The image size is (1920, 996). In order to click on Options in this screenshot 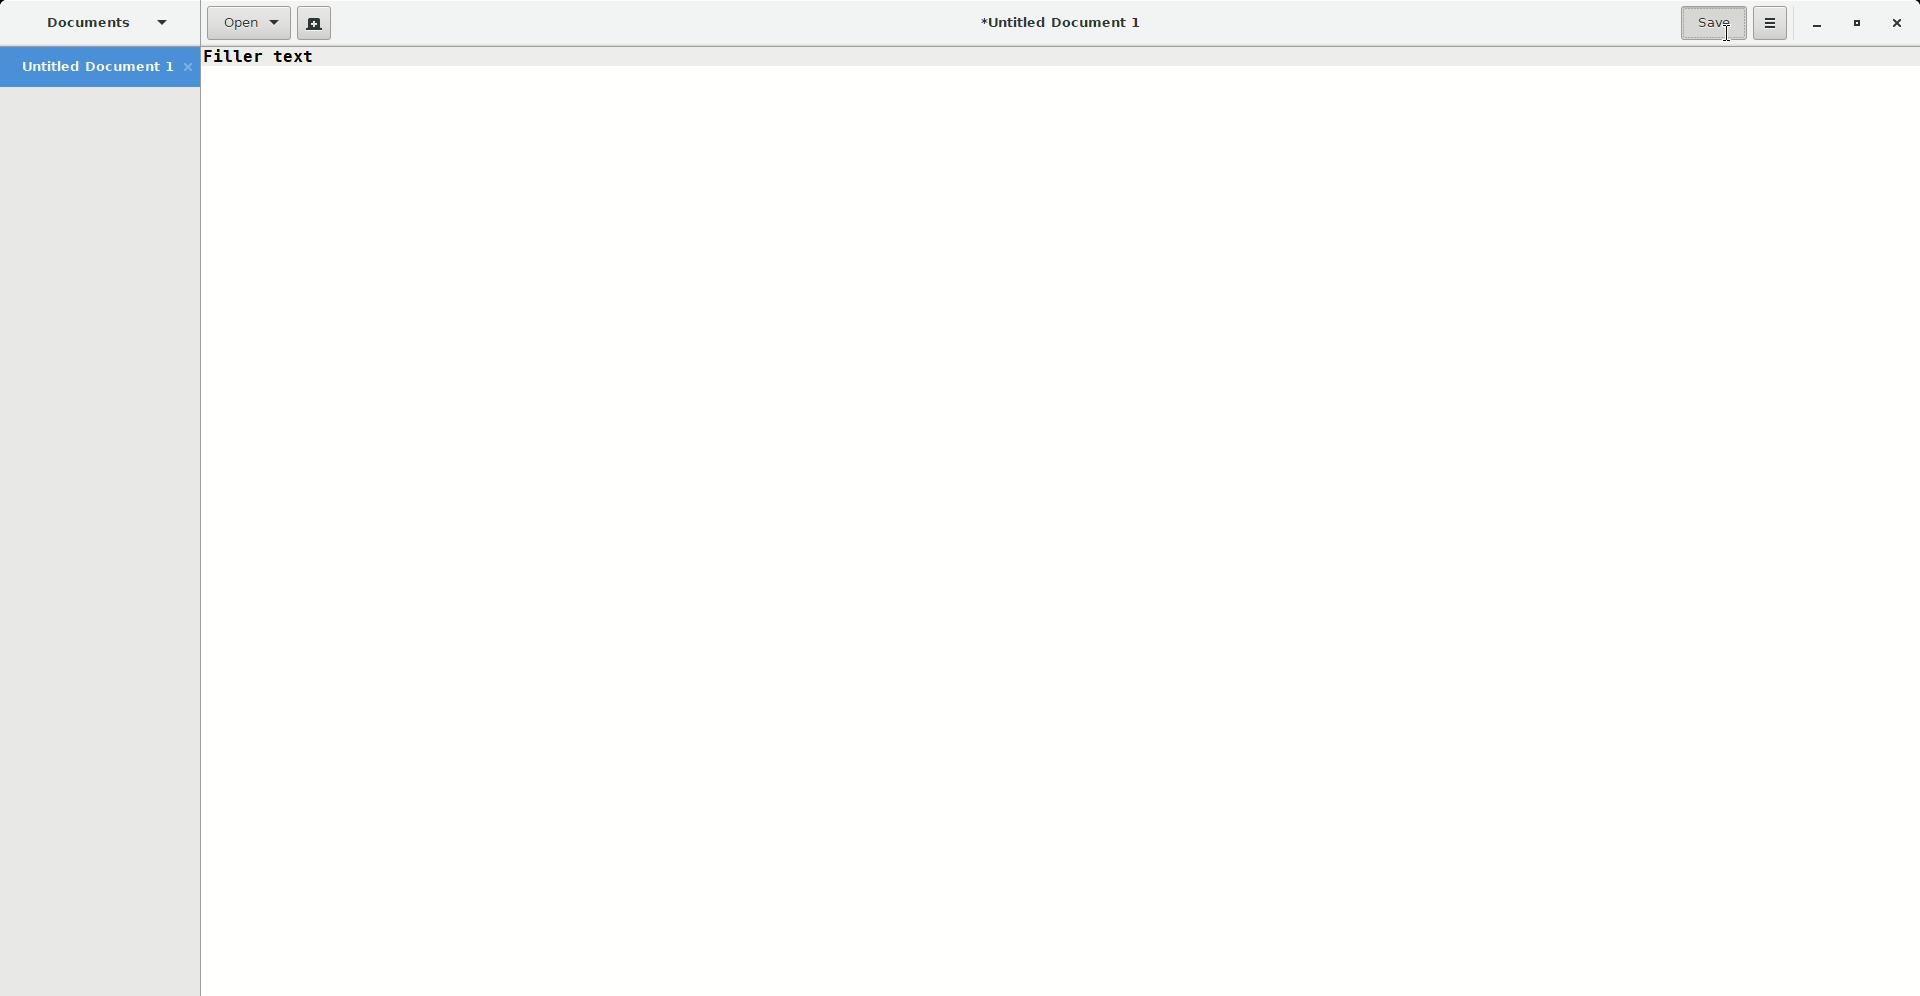, I will do `click(1772, 24)`.